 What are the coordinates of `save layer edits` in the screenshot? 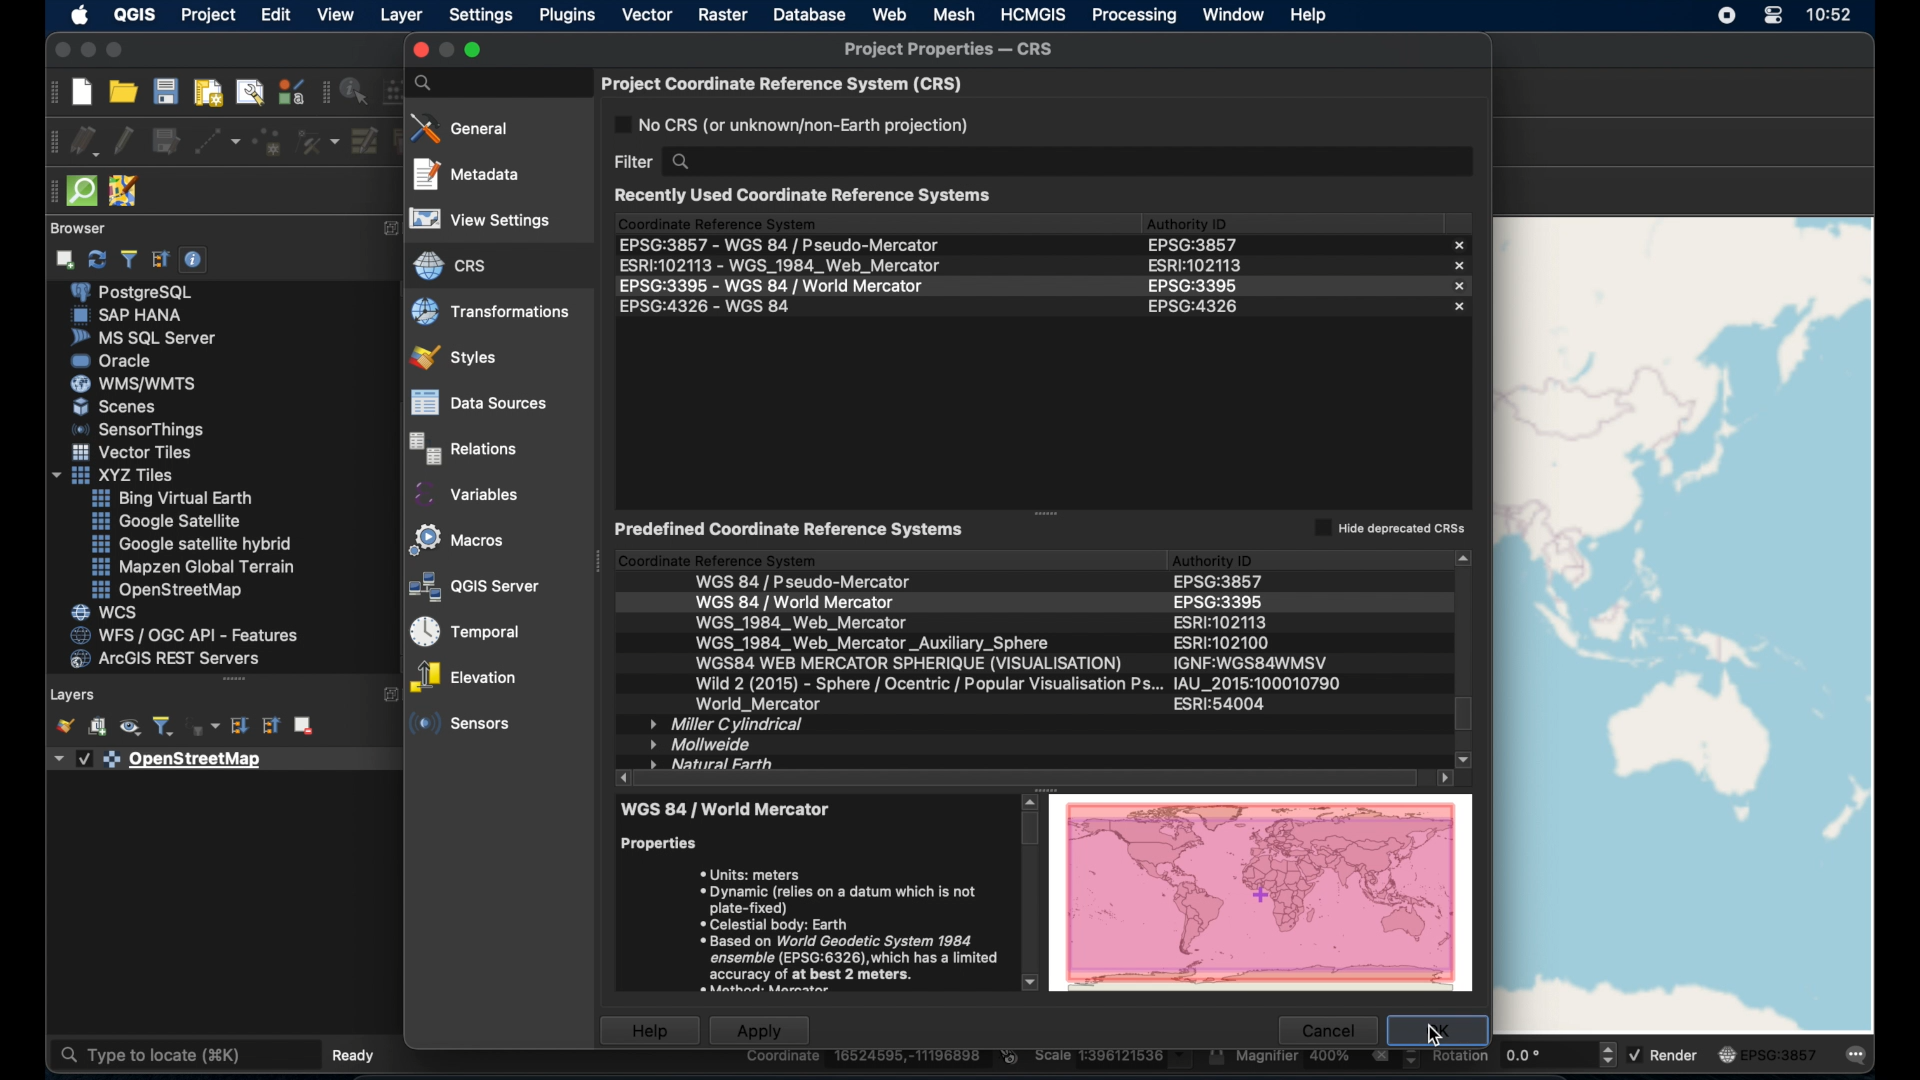 It's located at (167, 145).